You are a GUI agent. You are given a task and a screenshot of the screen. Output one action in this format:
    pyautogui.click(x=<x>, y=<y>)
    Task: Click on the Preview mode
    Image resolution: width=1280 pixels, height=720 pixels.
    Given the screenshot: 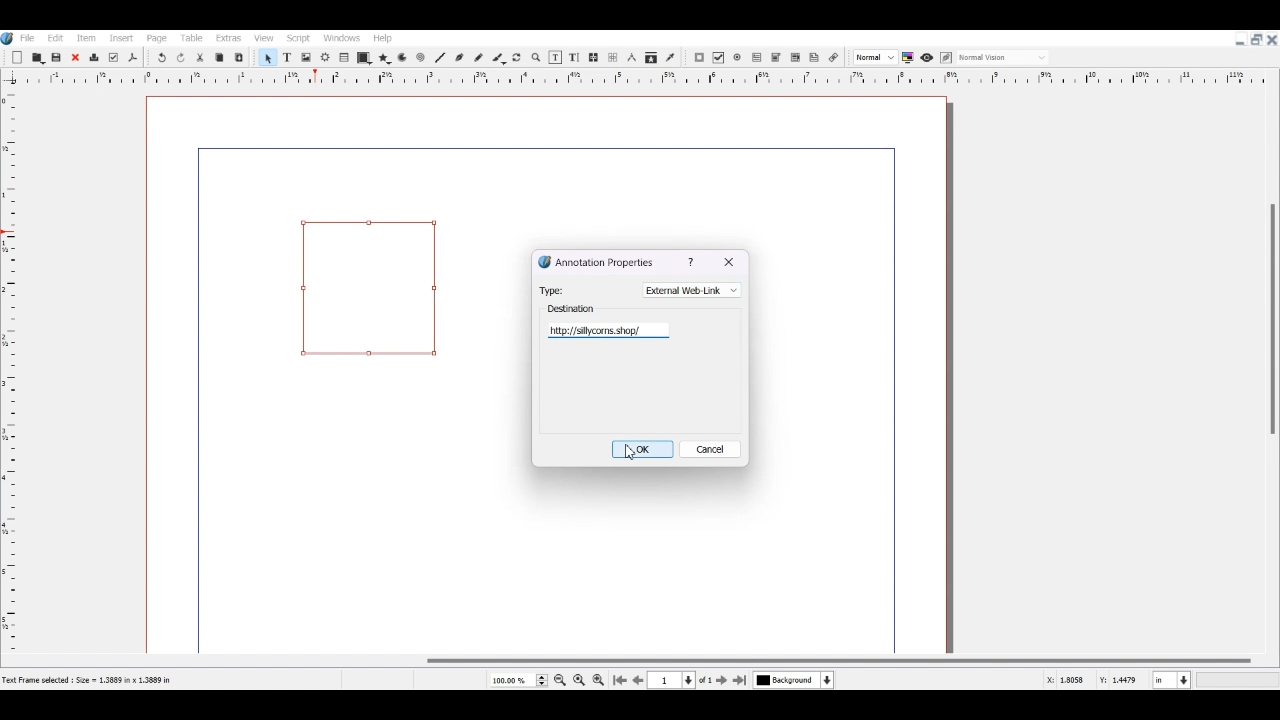 What is the action you would take?
    pyautogui.click(x=926, y=57)
    